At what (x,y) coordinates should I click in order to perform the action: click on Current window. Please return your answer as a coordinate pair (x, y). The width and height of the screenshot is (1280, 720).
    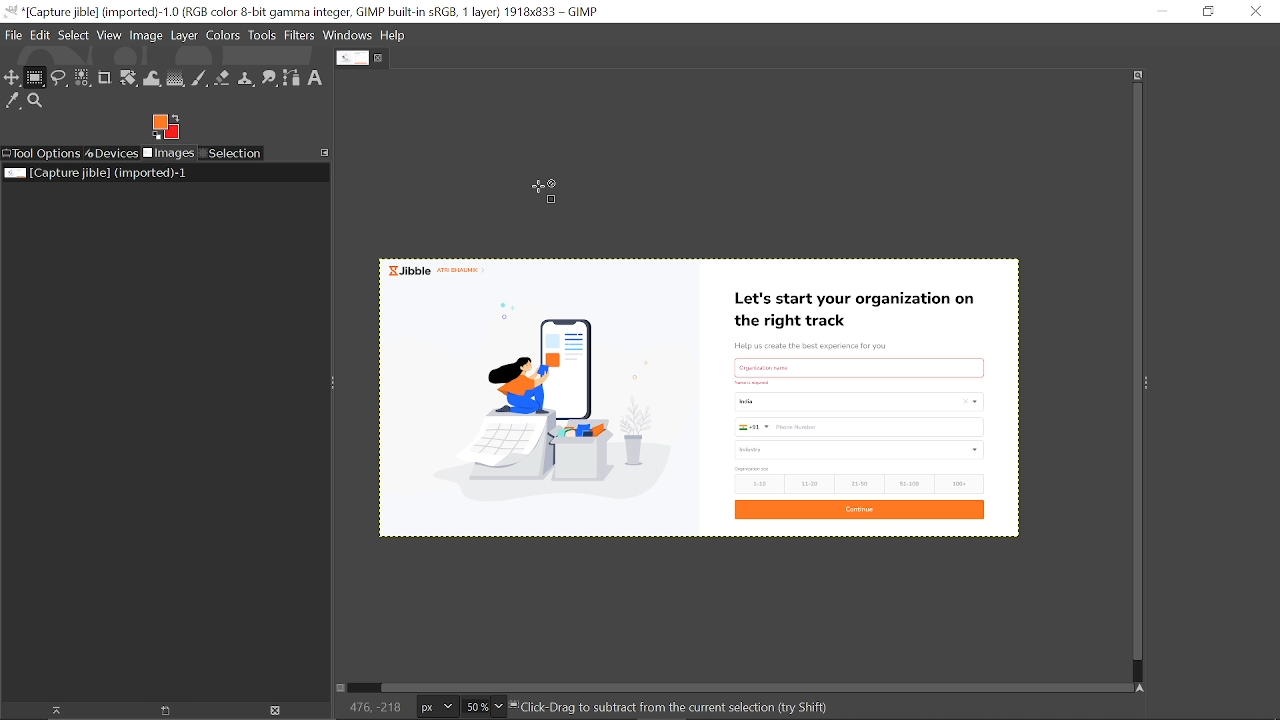
    Looking at the image, I should click on (309, 12).